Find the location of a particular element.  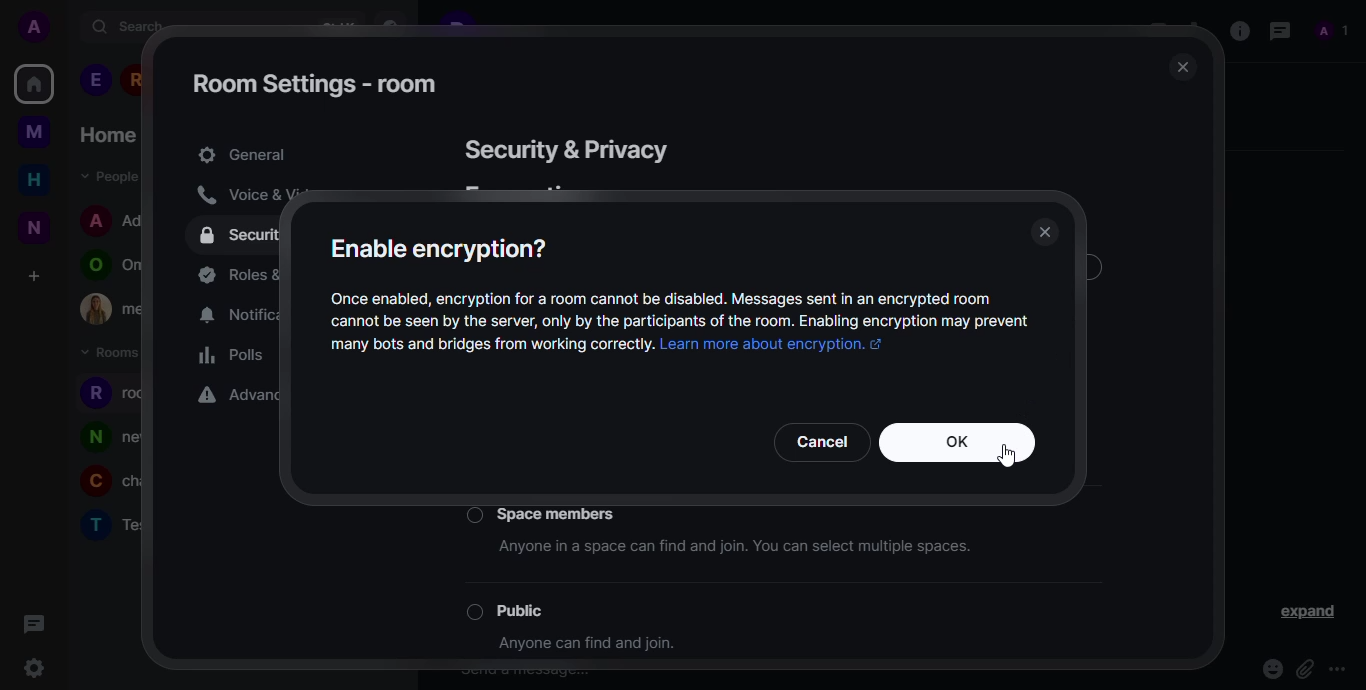

close is located at coordinates (1181, 67).